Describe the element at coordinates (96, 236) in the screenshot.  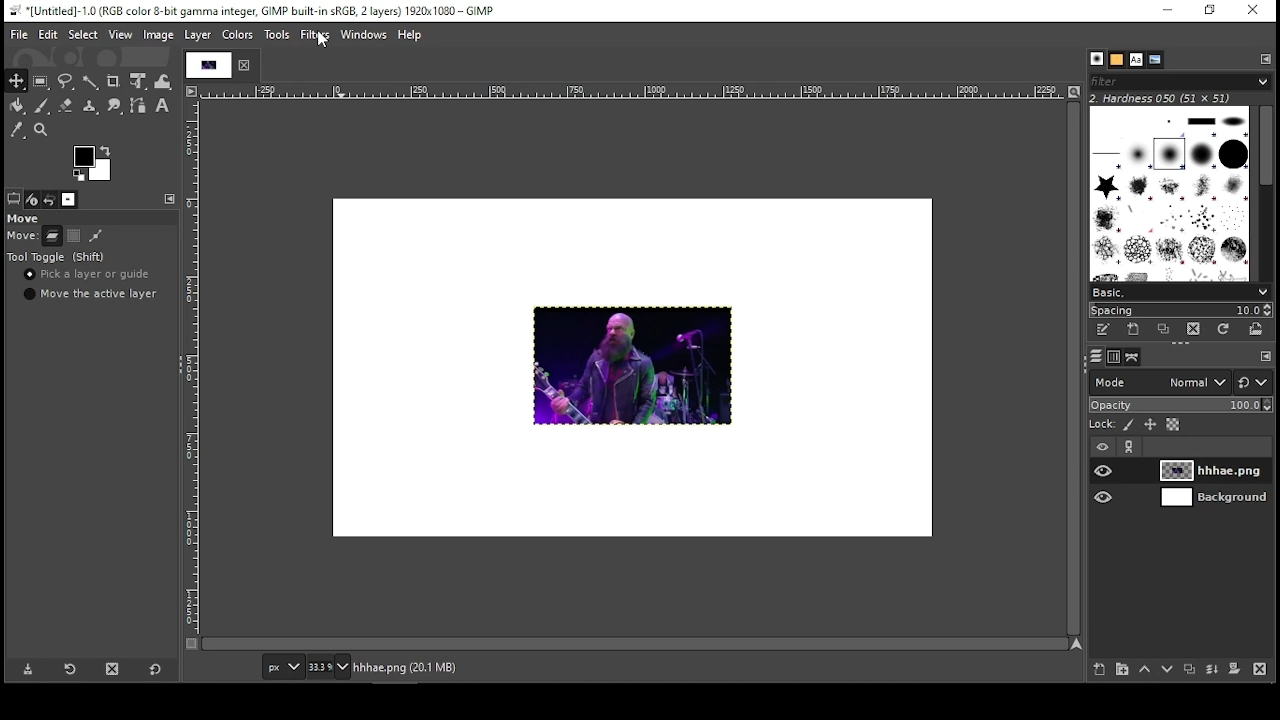
I see `move paths` at that location.